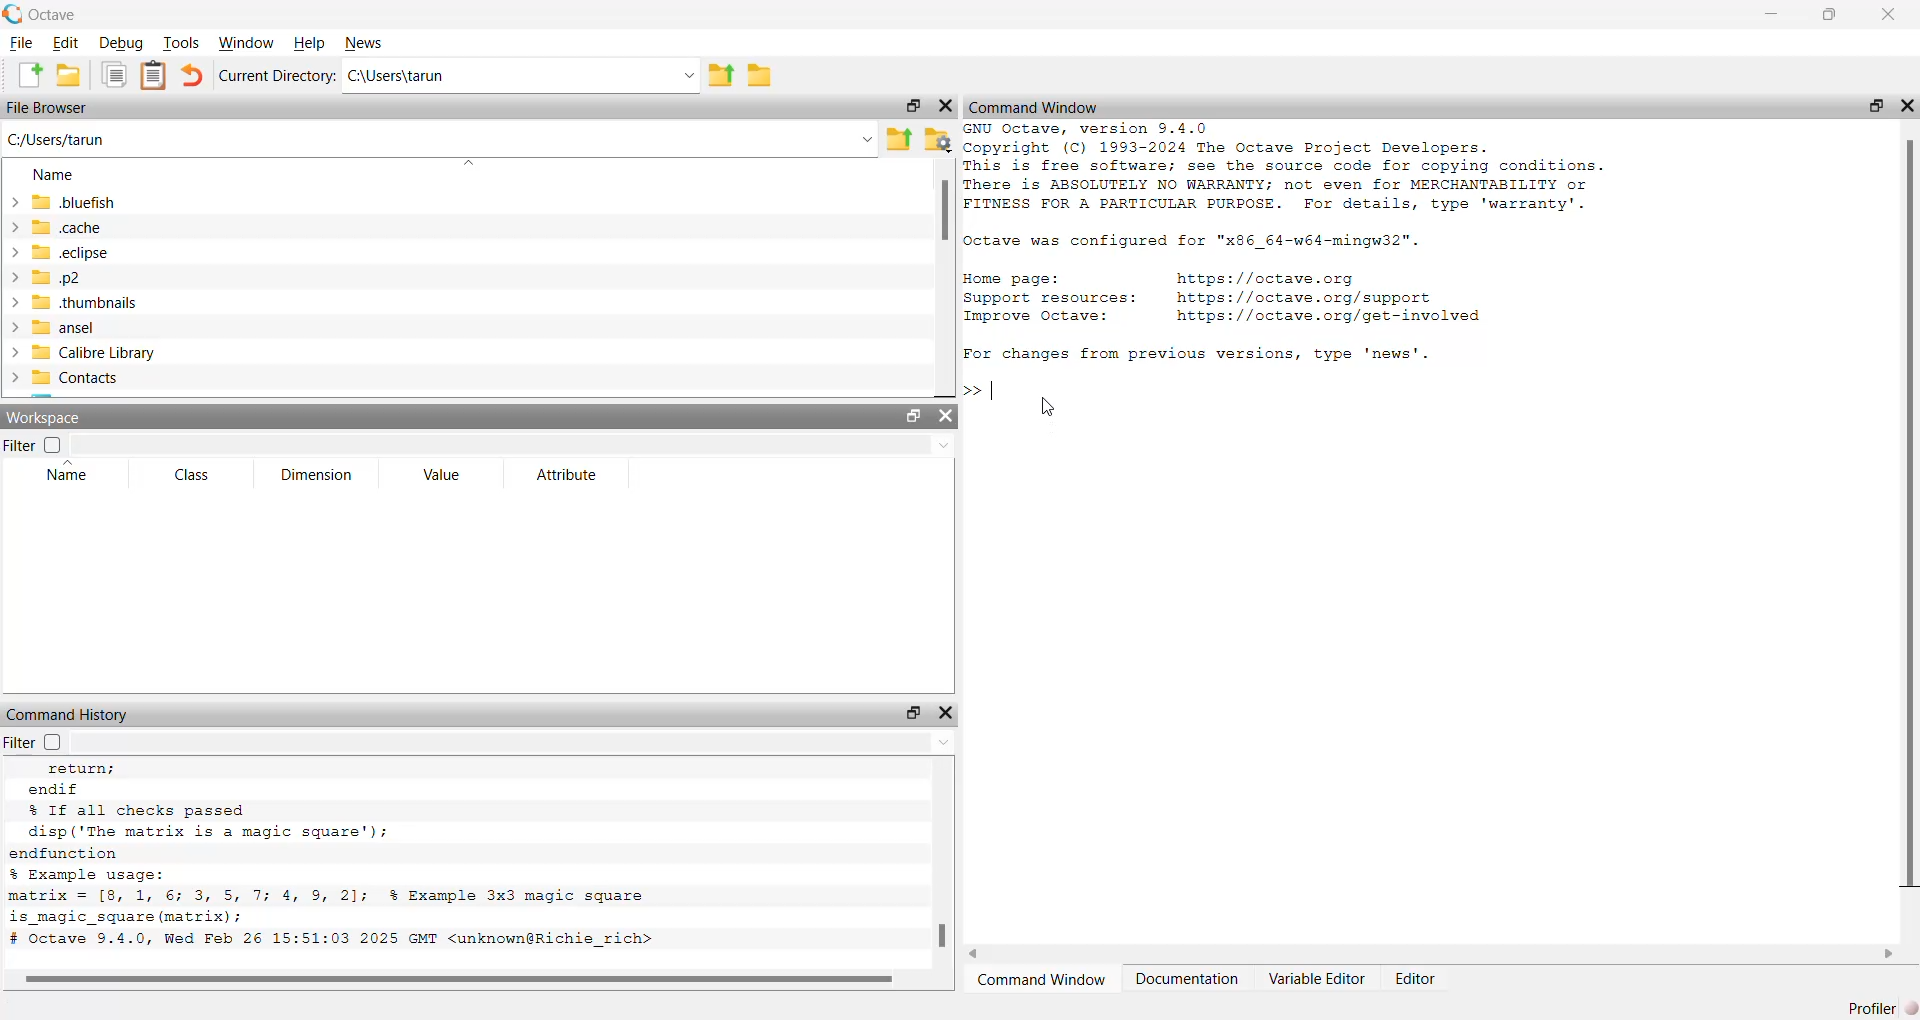 Image resolution: width=1920 pixels, height=1020 pixels. I want to click on Edit, so click(68, 44).